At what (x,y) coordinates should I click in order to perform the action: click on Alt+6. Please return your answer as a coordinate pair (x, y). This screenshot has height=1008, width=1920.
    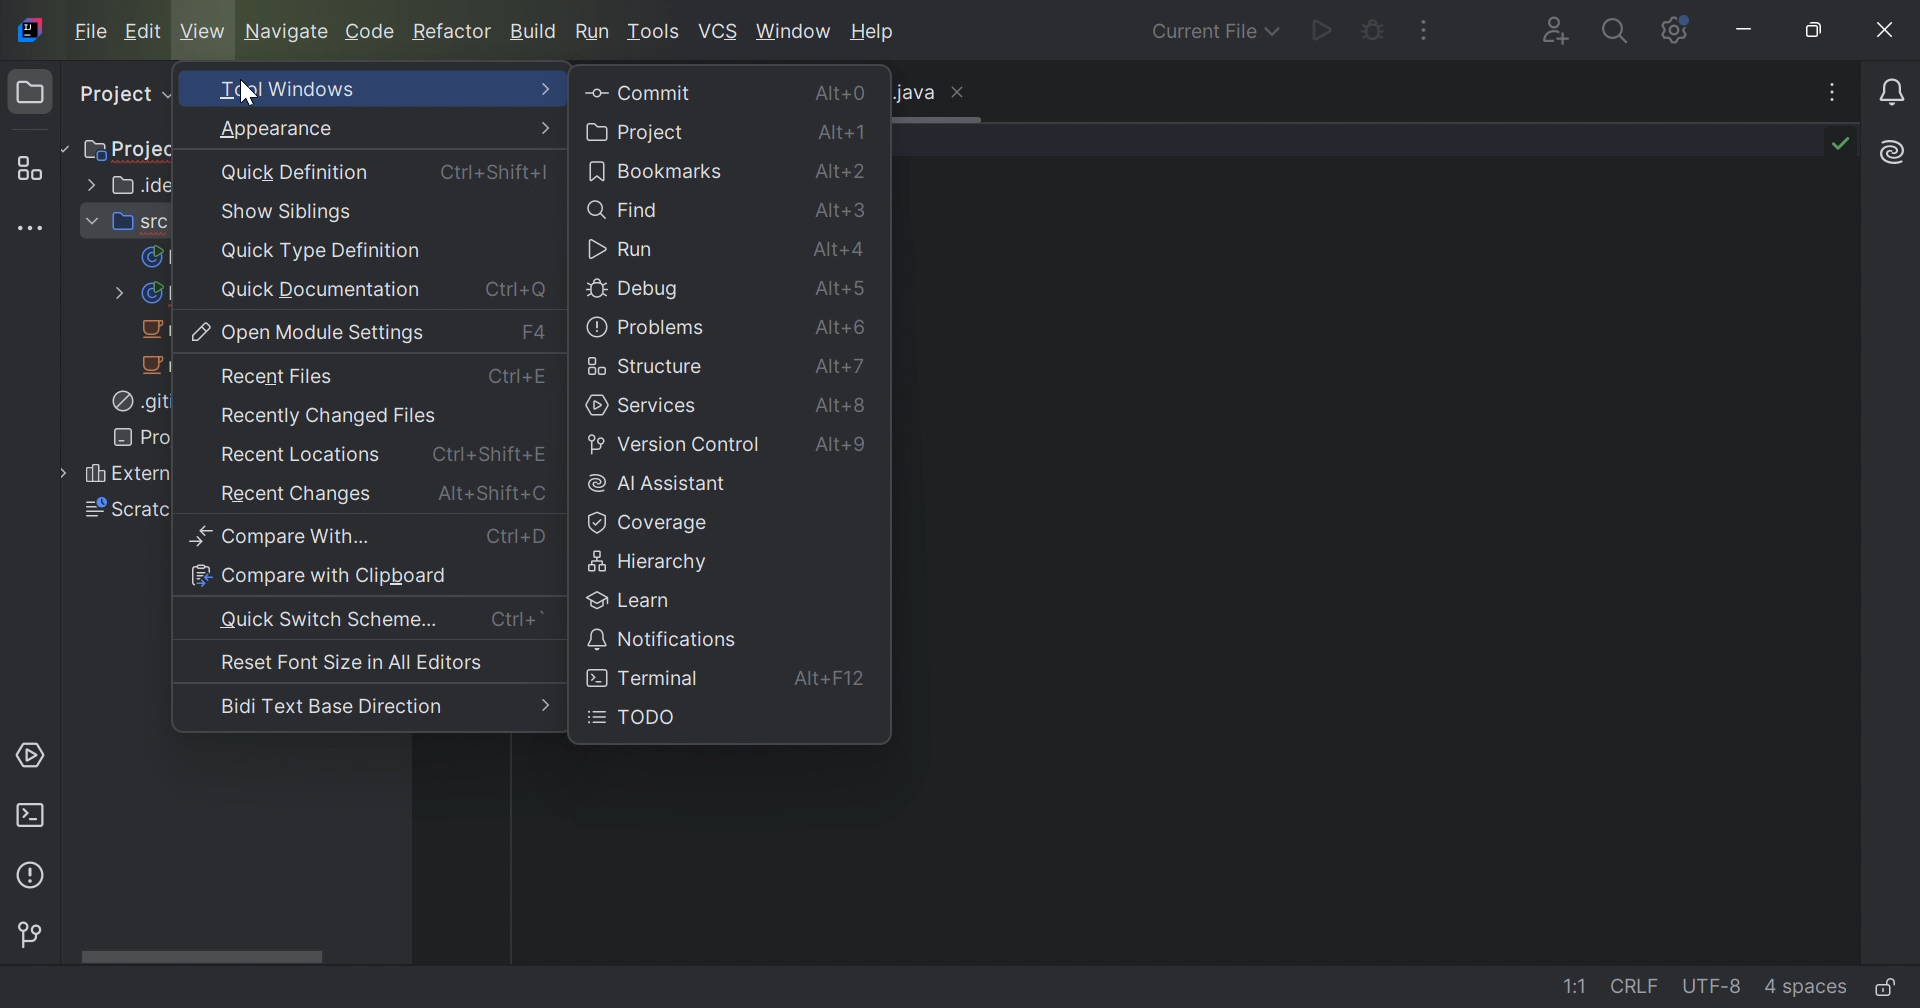
    Looking at the image, I should click on (841, 328).